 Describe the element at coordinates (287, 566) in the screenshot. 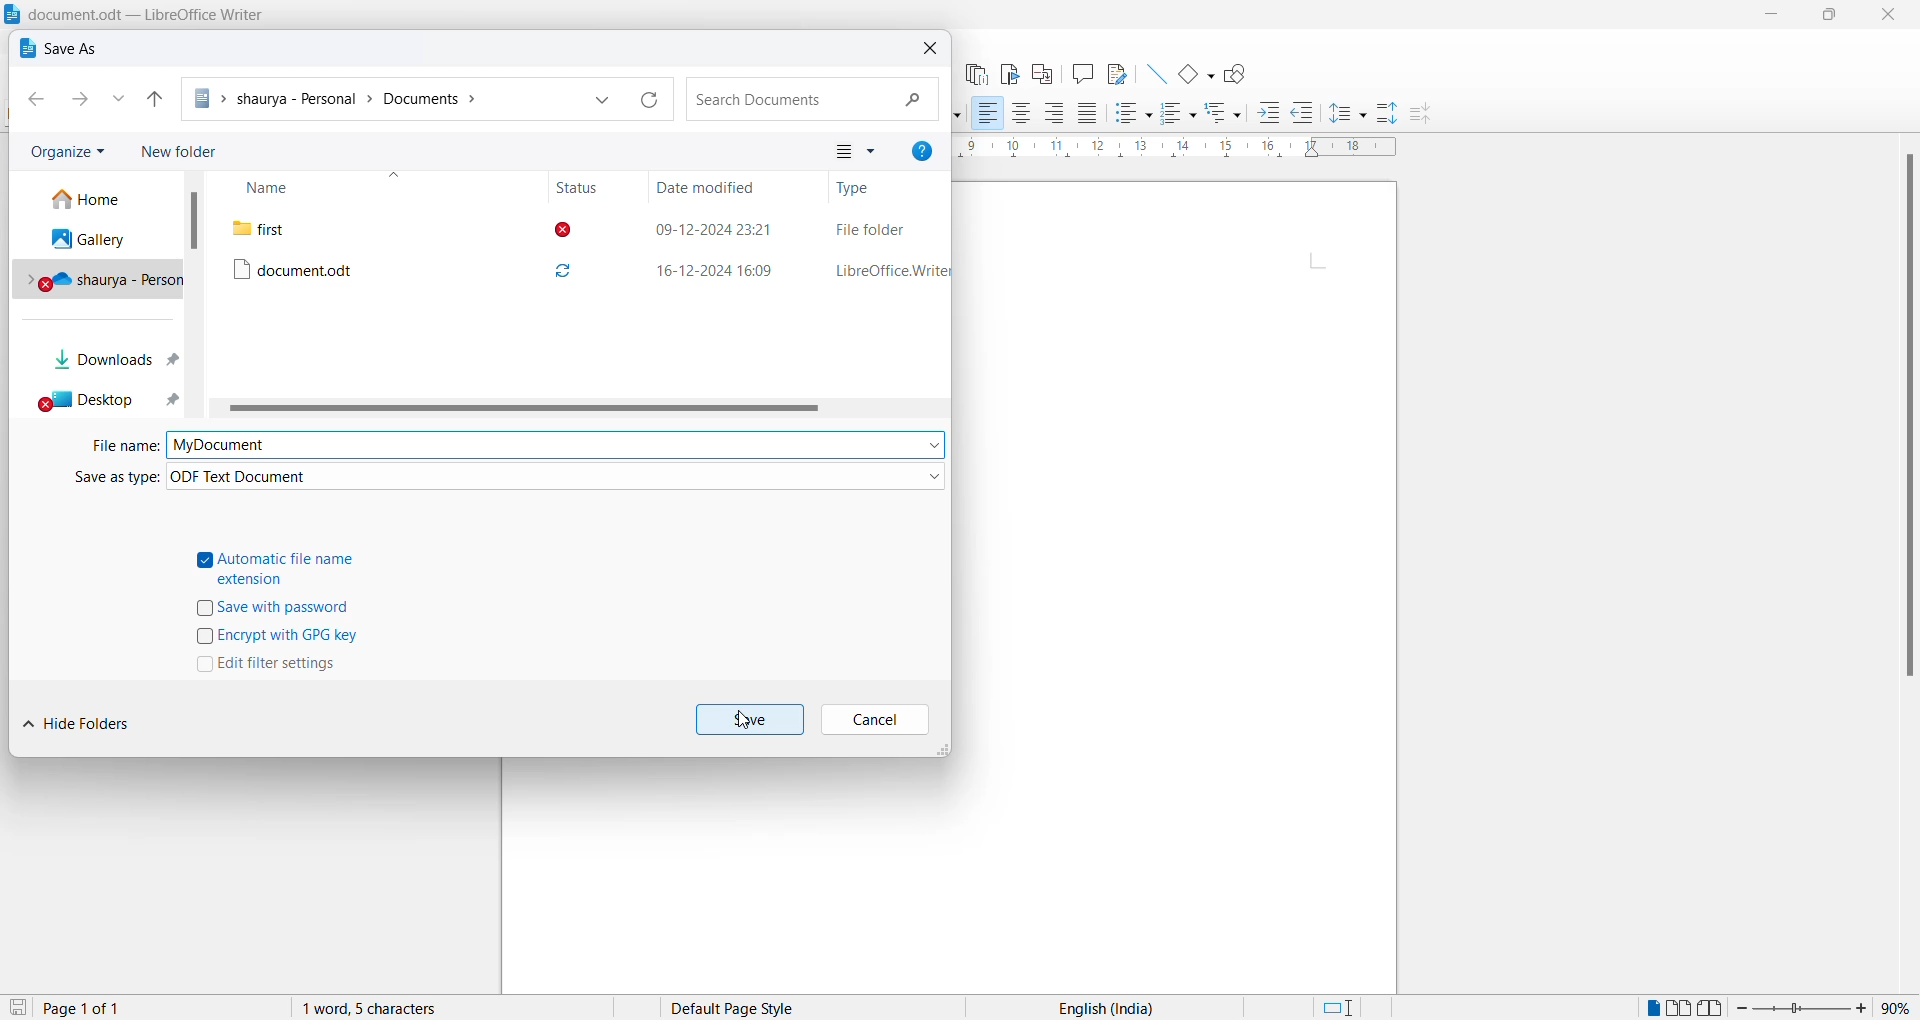

I see `automatic file name extenstion checkbox` at that location.